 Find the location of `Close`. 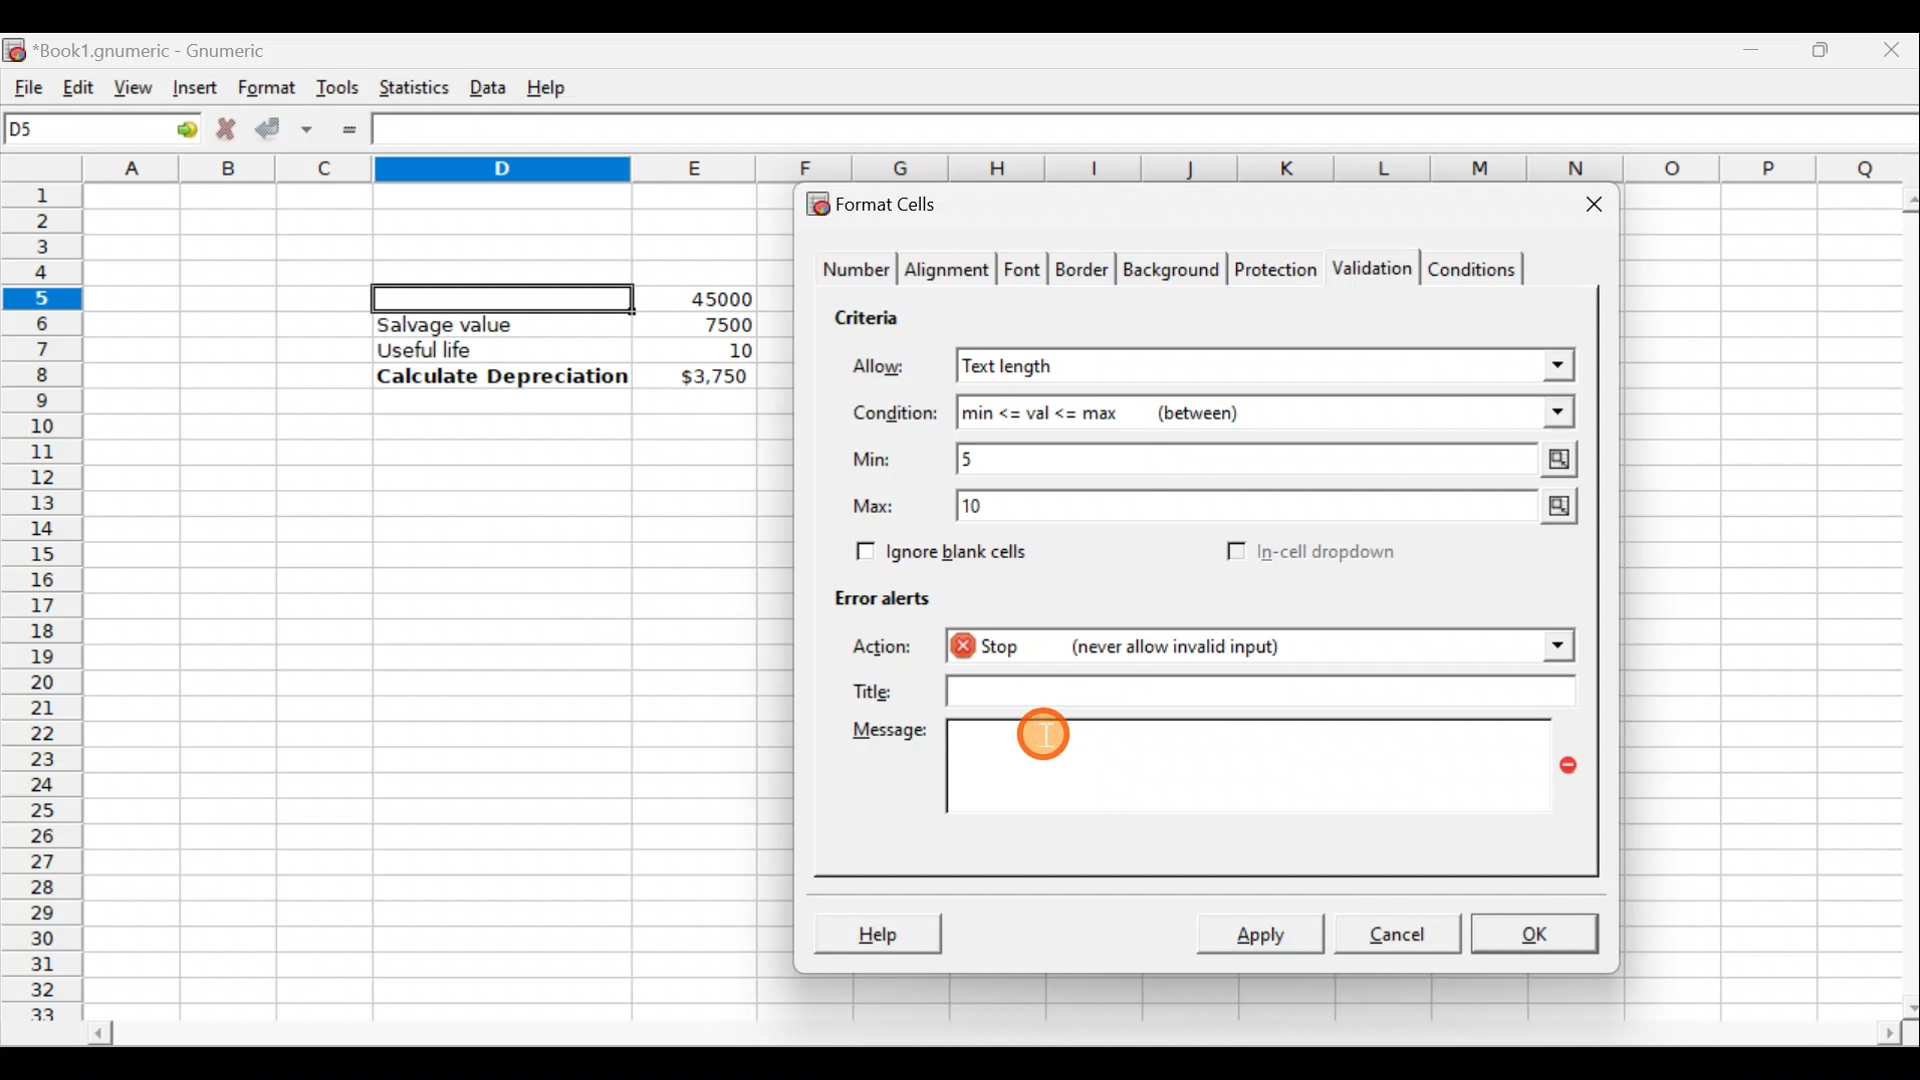

Close is located at coordinates (1895, 48).